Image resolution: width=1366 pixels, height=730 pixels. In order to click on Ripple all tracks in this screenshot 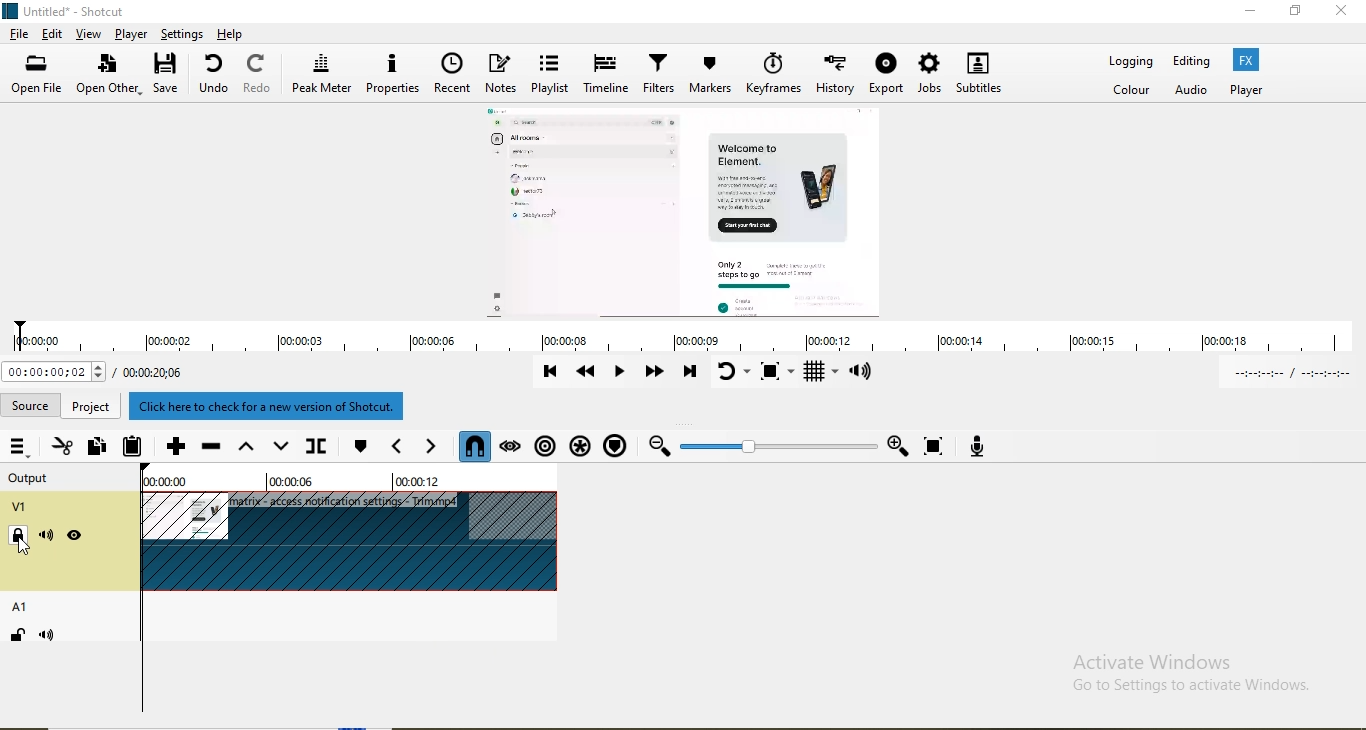, I will do `click(579, 444)`.